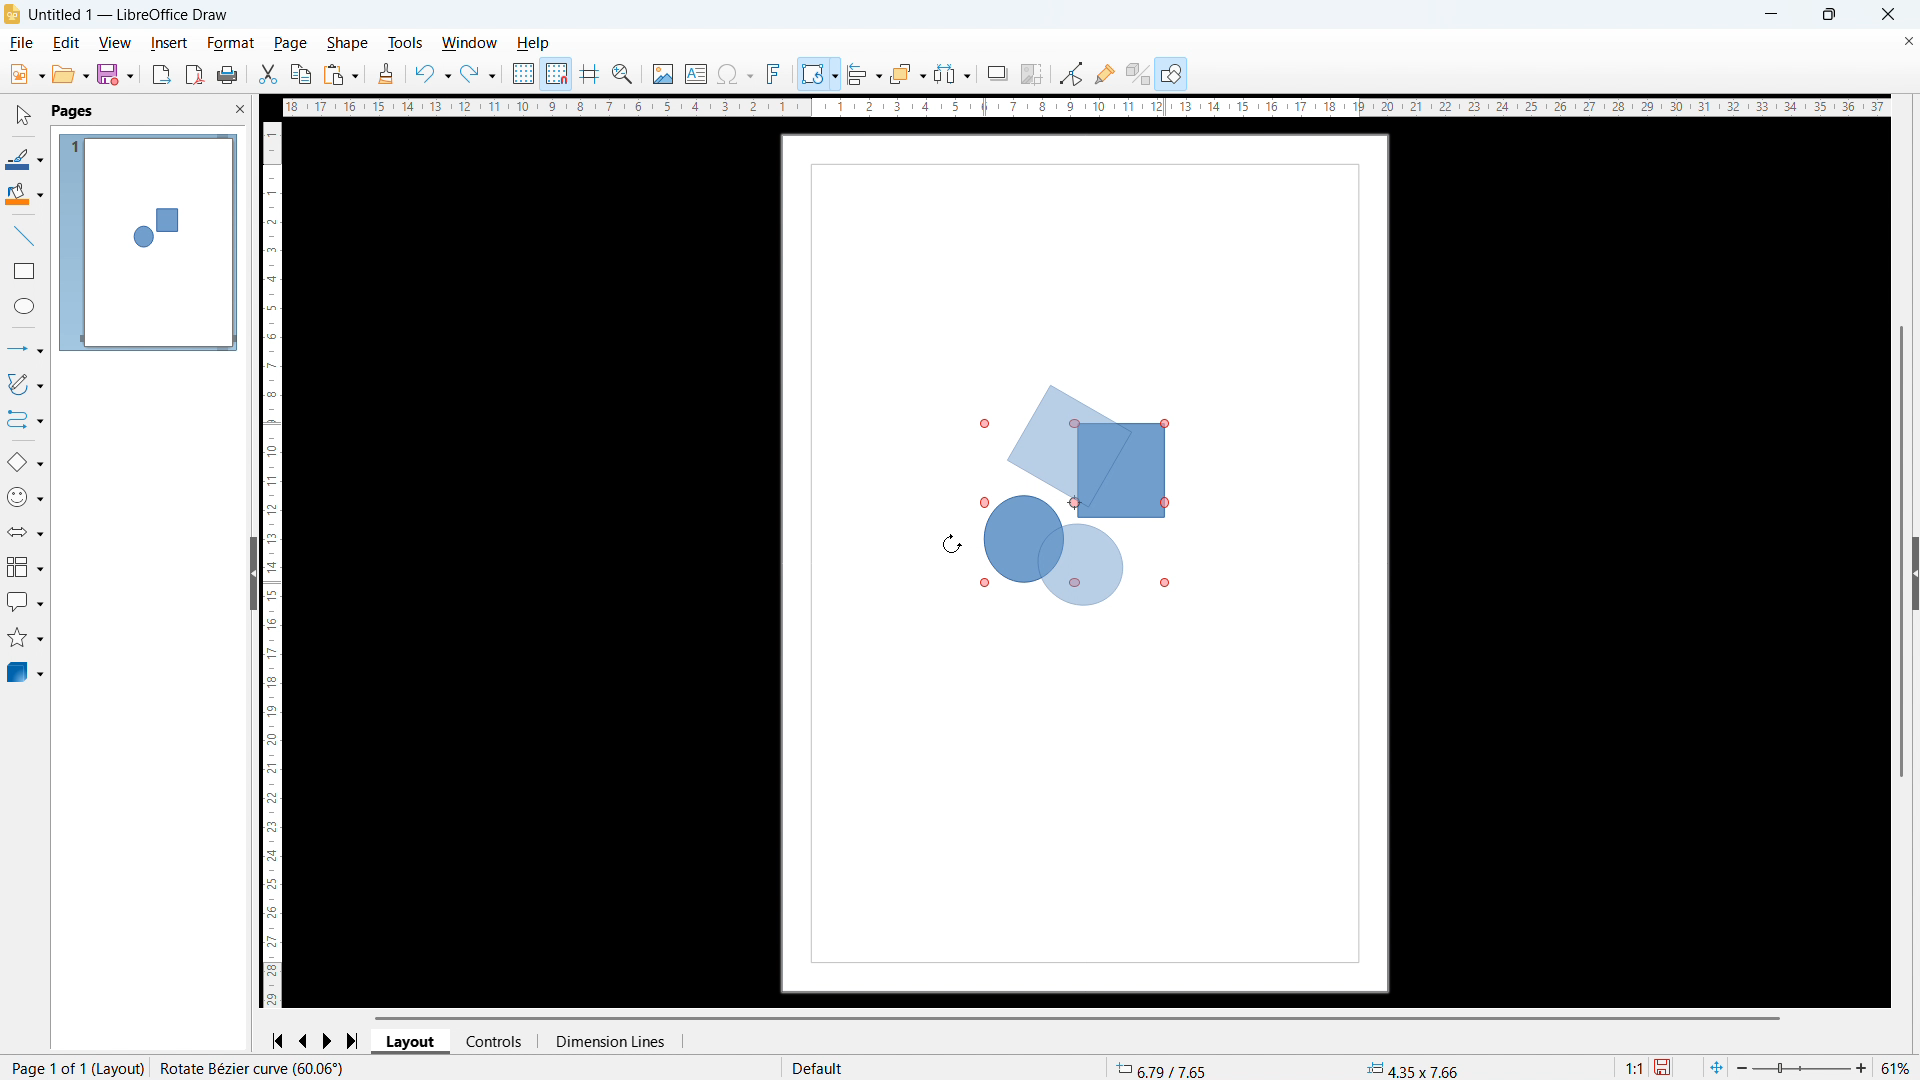  I want to click on Undo , so click(432, 73).